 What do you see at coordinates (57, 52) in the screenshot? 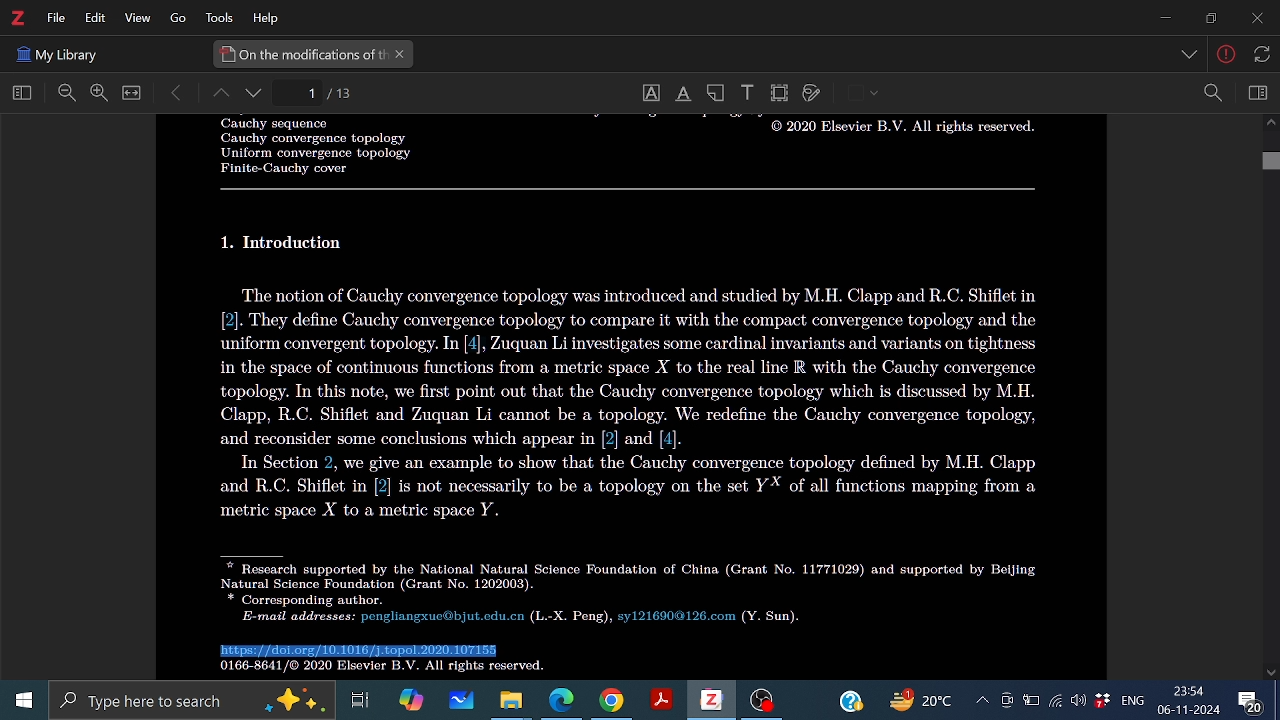
I see `` at bounding box center [57, 52].